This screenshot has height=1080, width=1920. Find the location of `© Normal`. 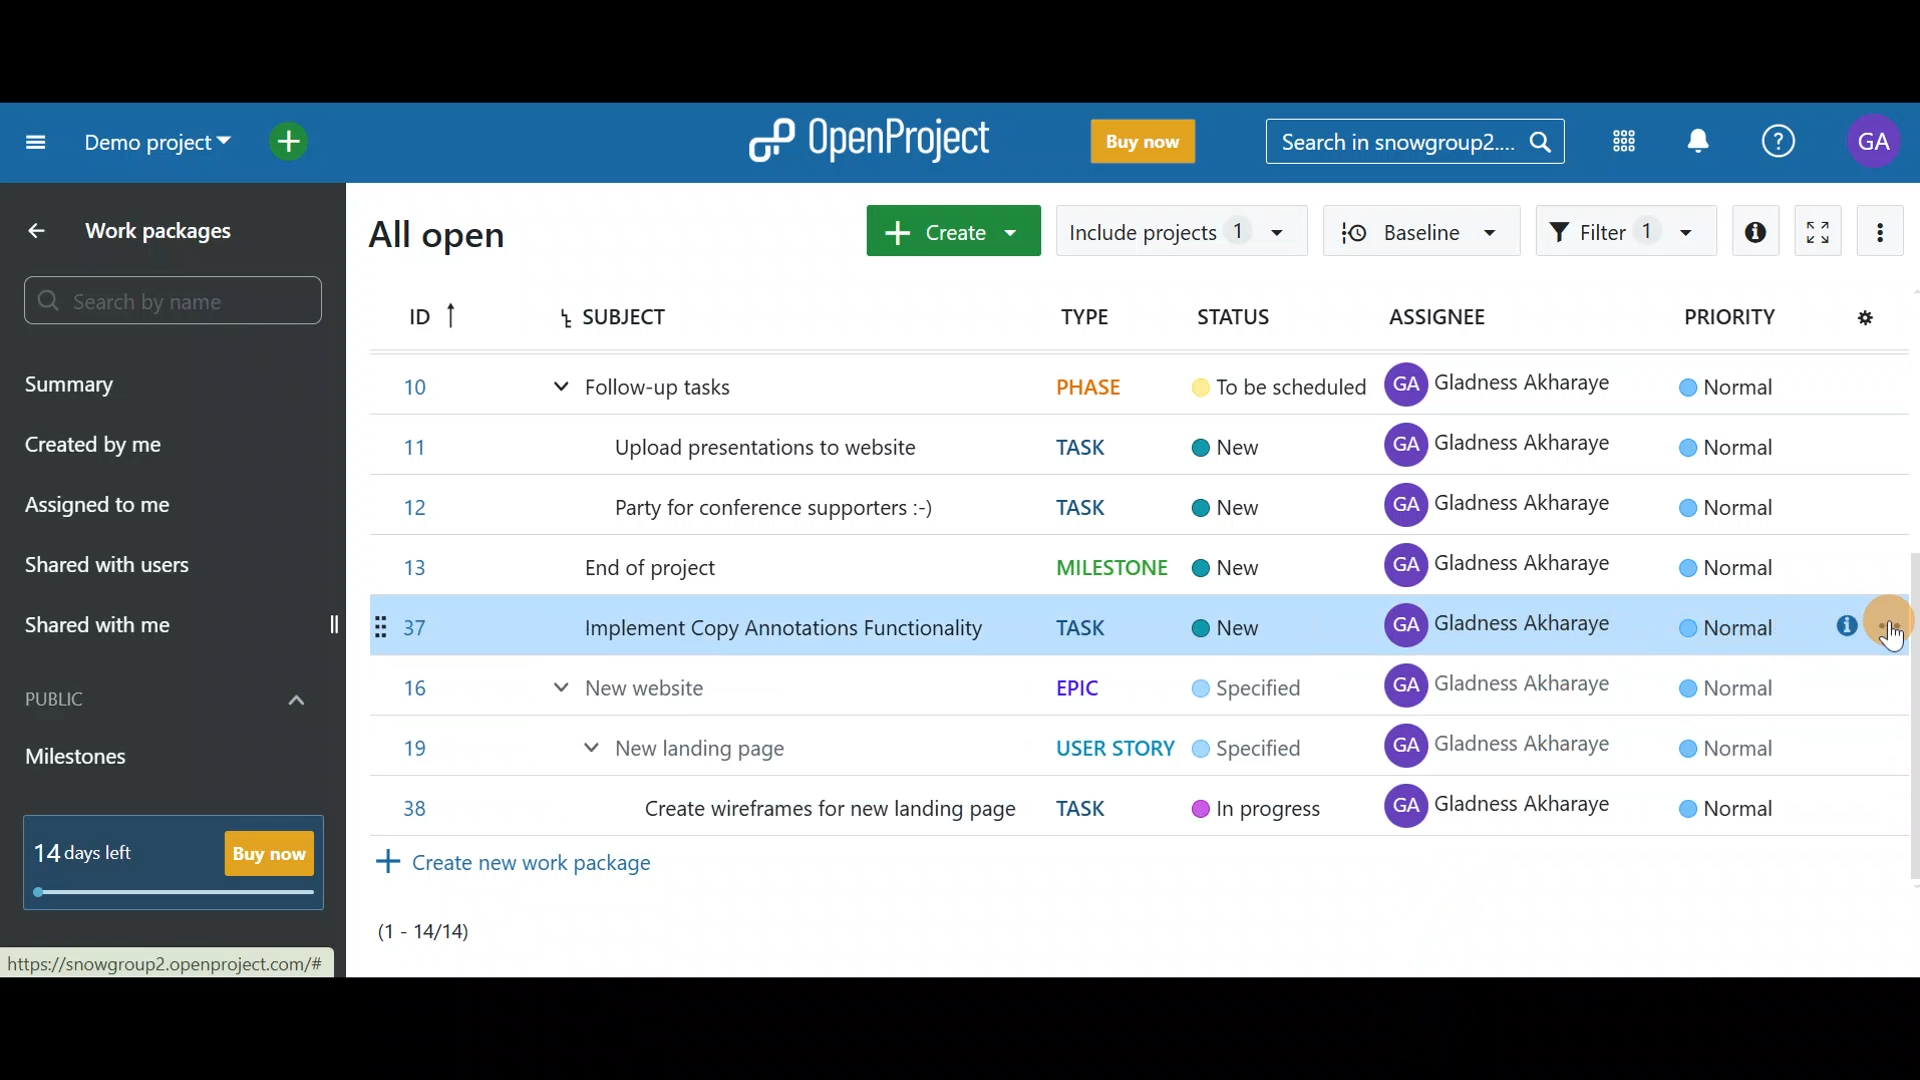

© Normal is located at coordinates (1725, 387).